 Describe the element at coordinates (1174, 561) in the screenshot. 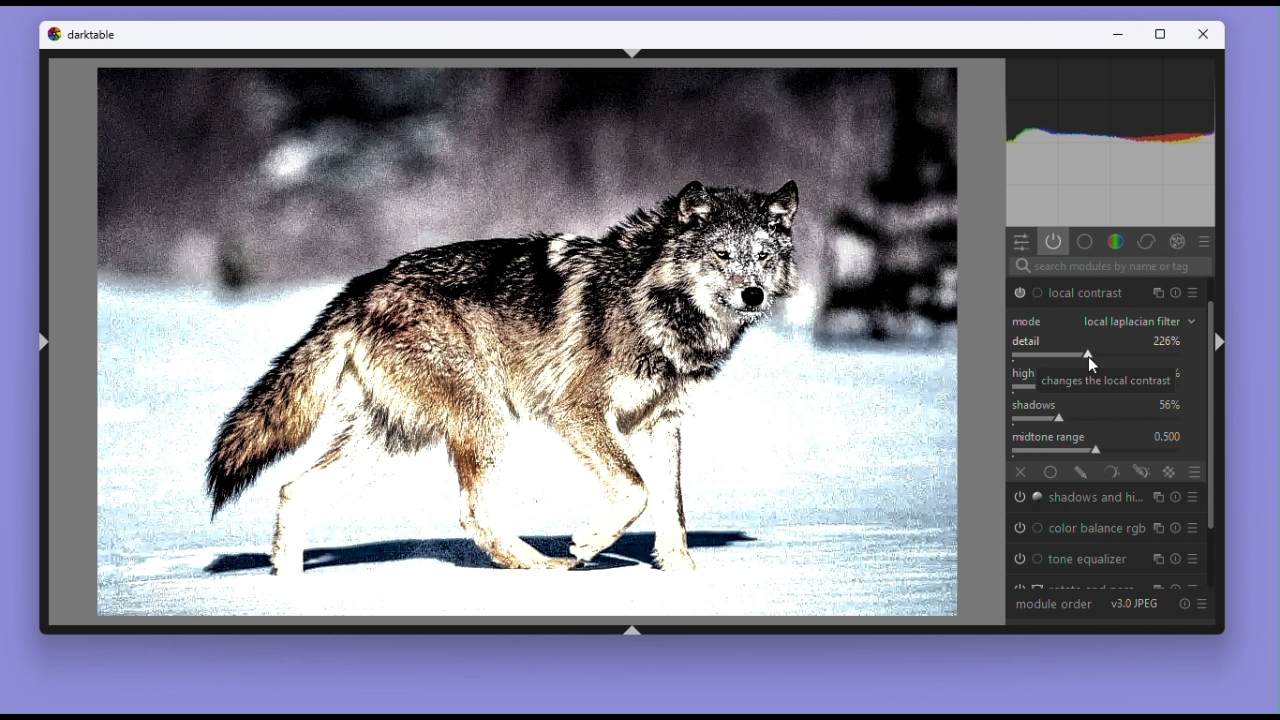

I see `reset parameters` at that location.